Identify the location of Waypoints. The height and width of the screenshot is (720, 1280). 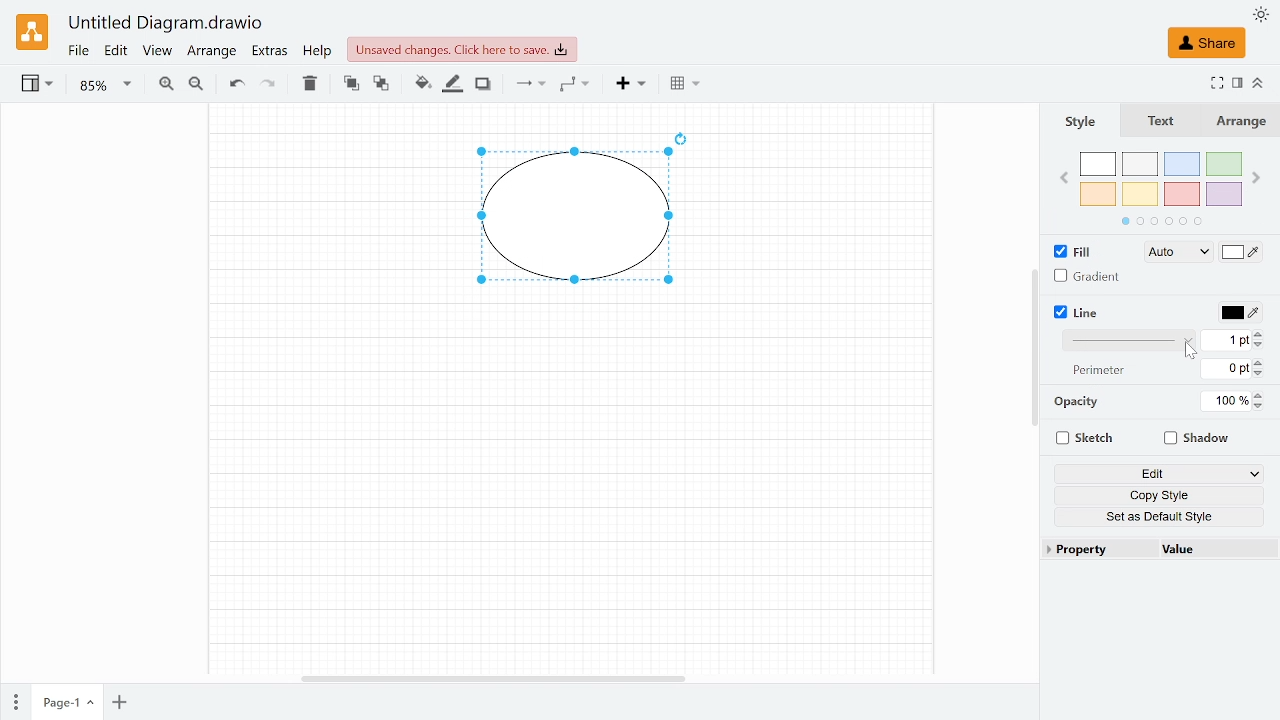
(576, 85).